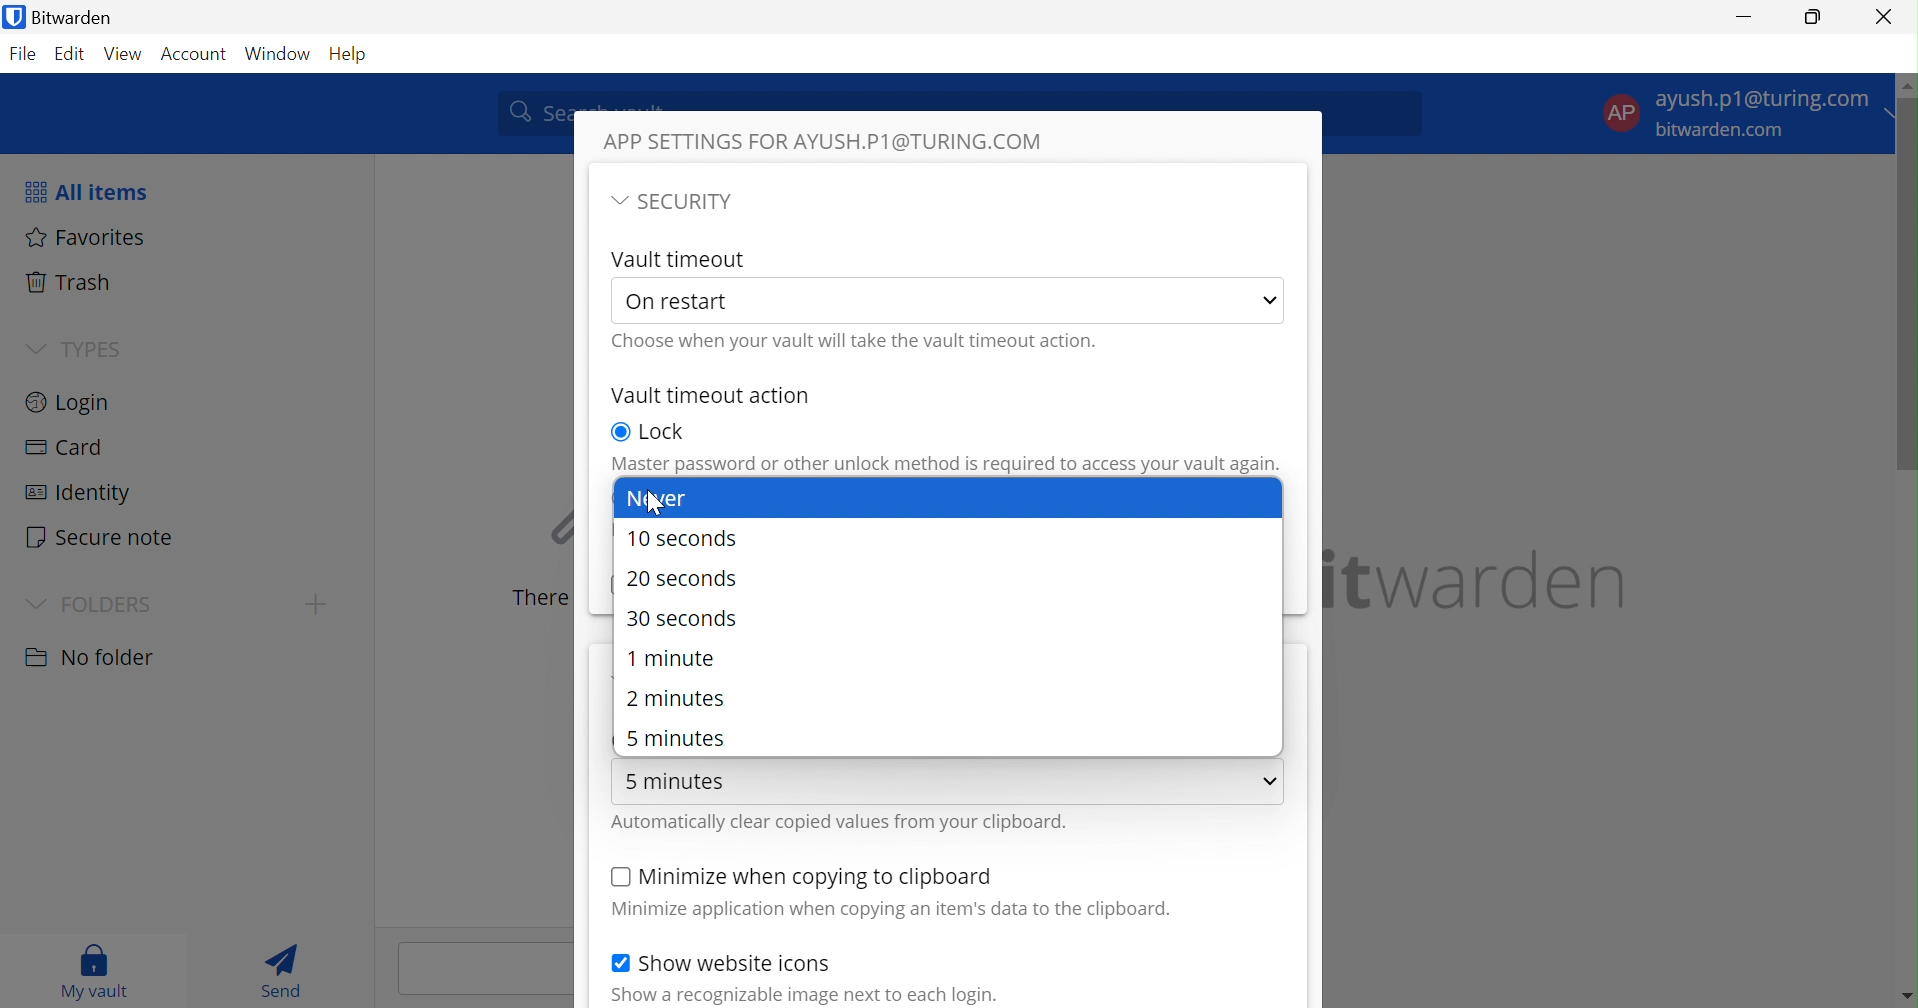 This screenshot has width=1918, height=1008. What do you see at coordinates (349, 58) in the screenshot?
I see `Help` at bounding box center [349, 58].